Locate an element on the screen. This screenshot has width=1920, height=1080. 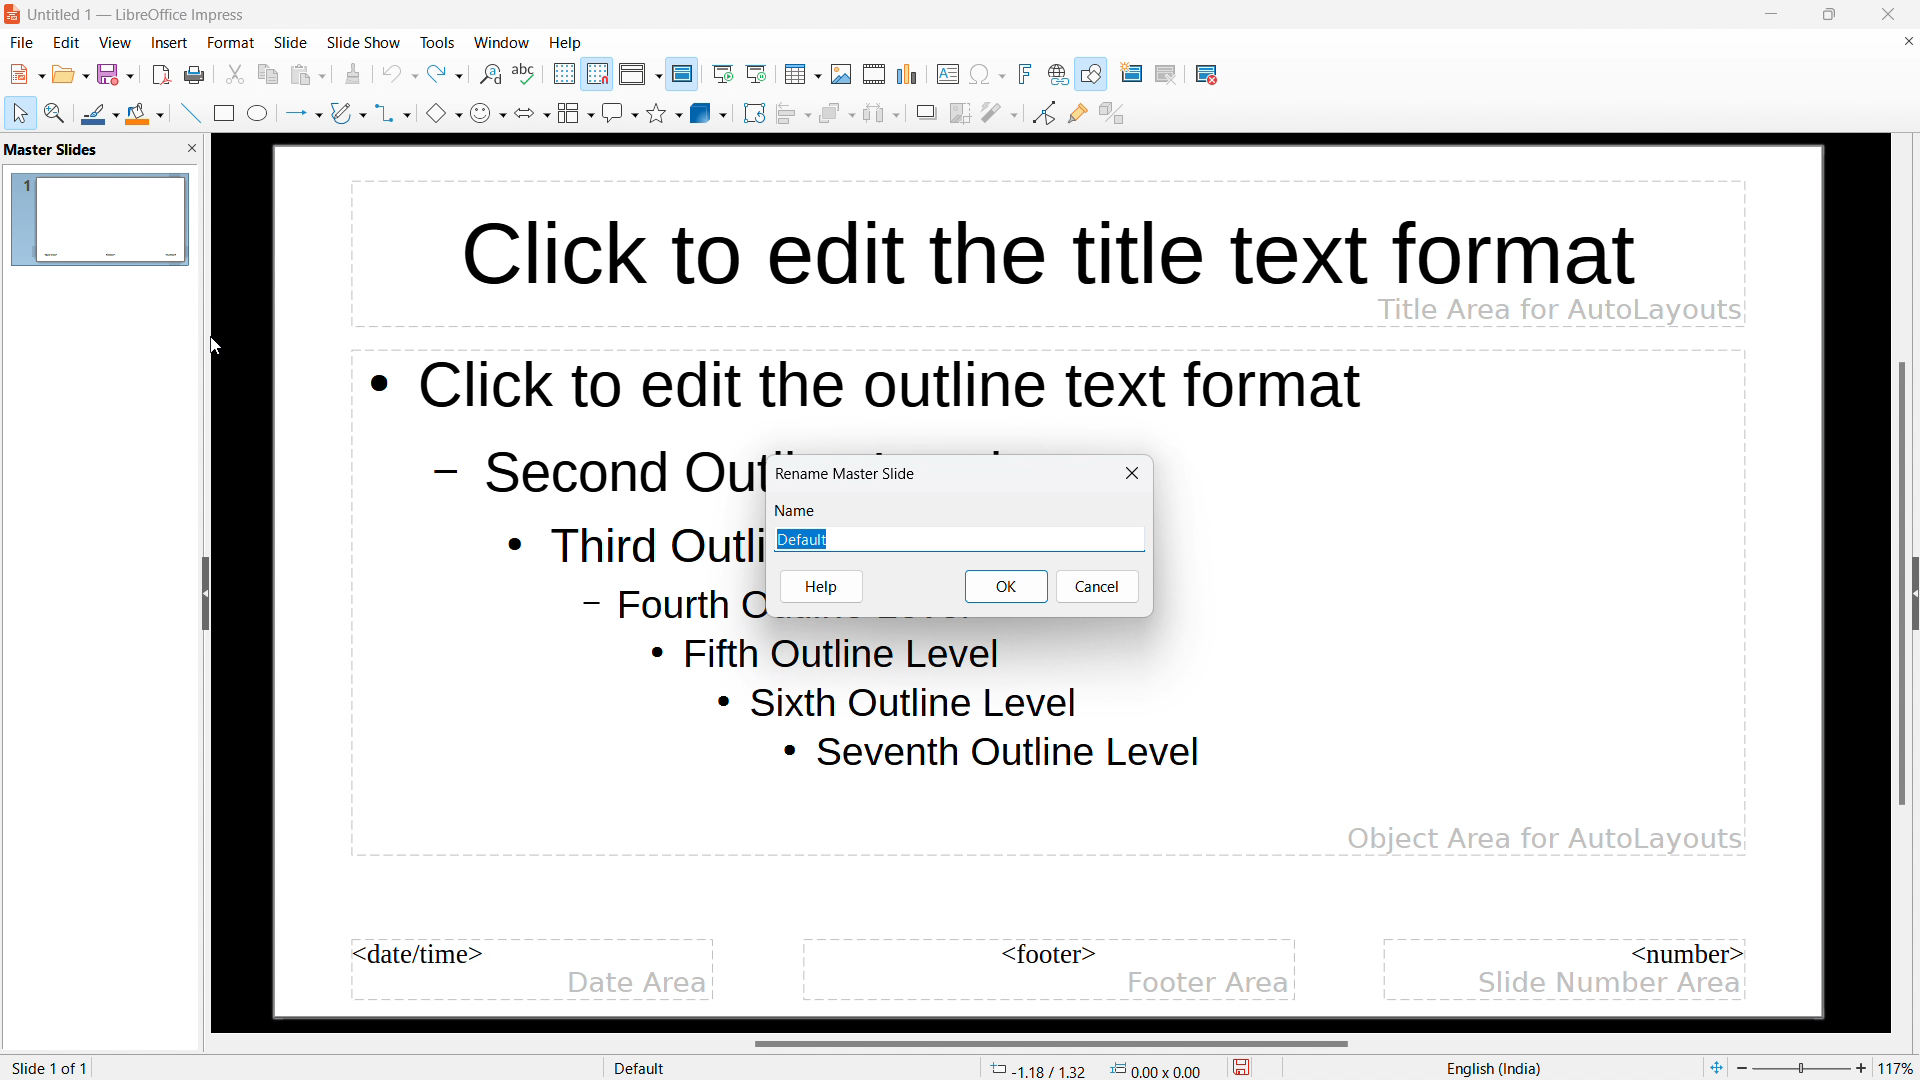
save is located at coordinates (117, 74).